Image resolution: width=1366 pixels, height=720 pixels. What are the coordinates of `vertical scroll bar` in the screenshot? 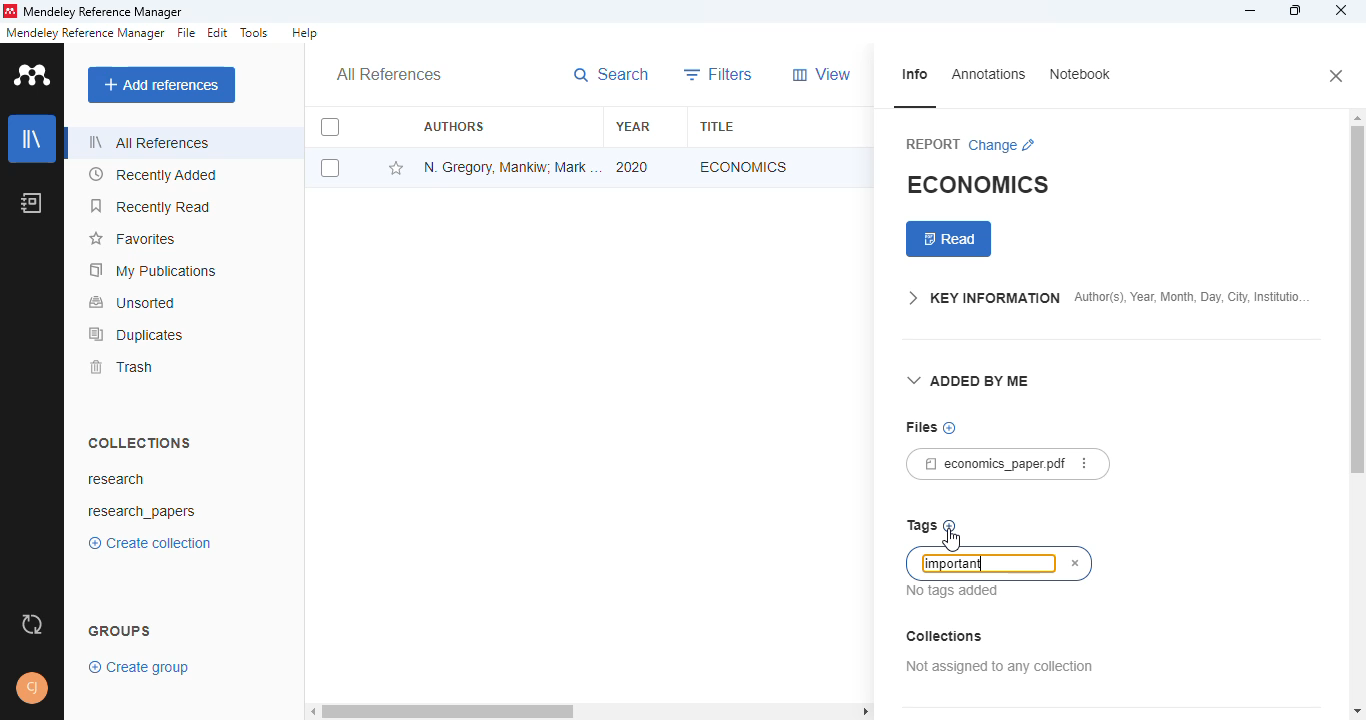 It's located at (1356, 309).